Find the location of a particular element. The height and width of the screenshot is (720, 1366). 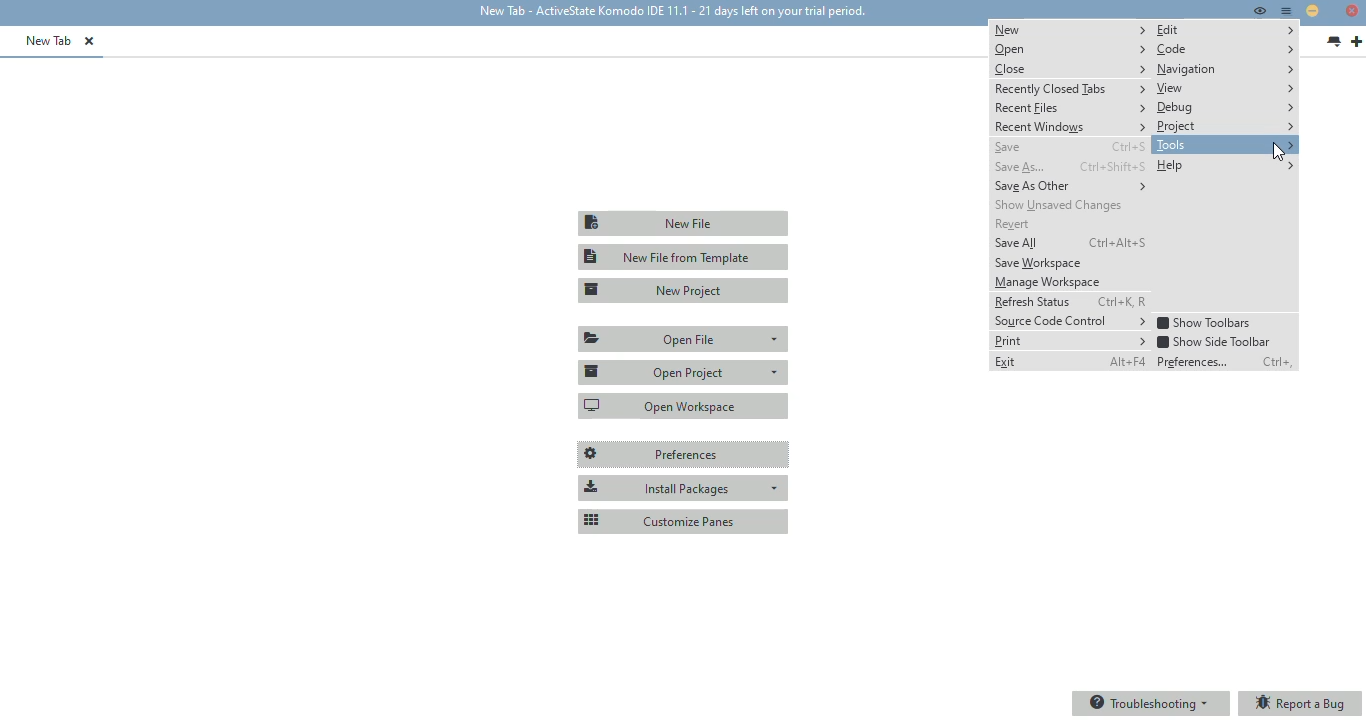

recent windows is located at coordinates (1070, 127).